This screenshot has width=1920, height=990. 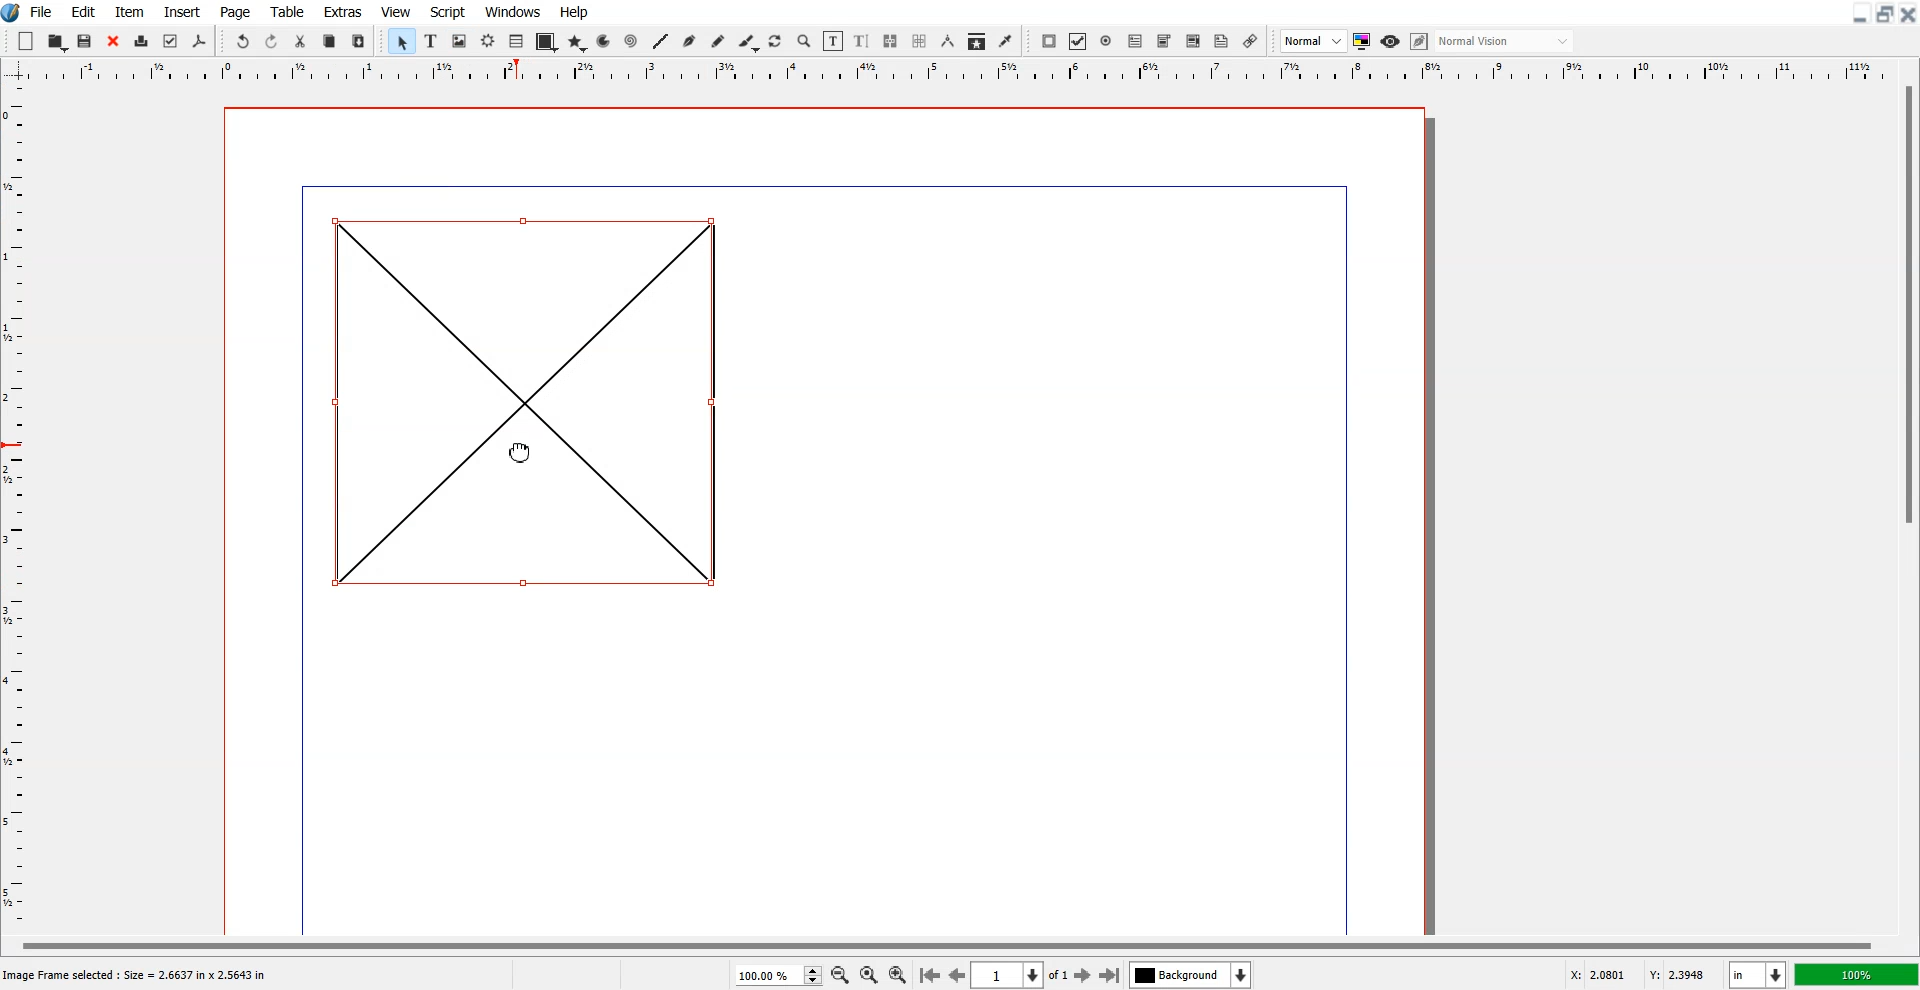 What do you see at coordinates (868, 974) in the screenshot?
I see `Zoom to 100%` at bounding box center [868, 974].